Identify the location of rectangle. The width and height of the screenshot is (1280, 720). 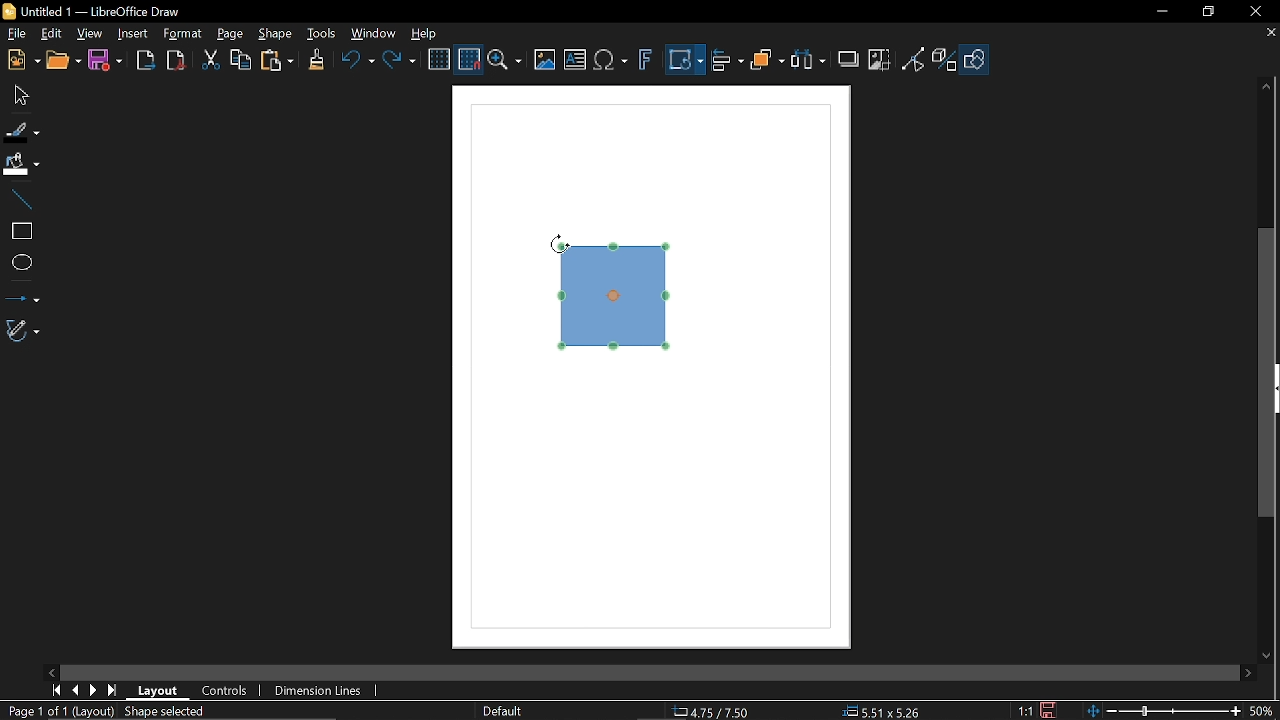
(19, 232).